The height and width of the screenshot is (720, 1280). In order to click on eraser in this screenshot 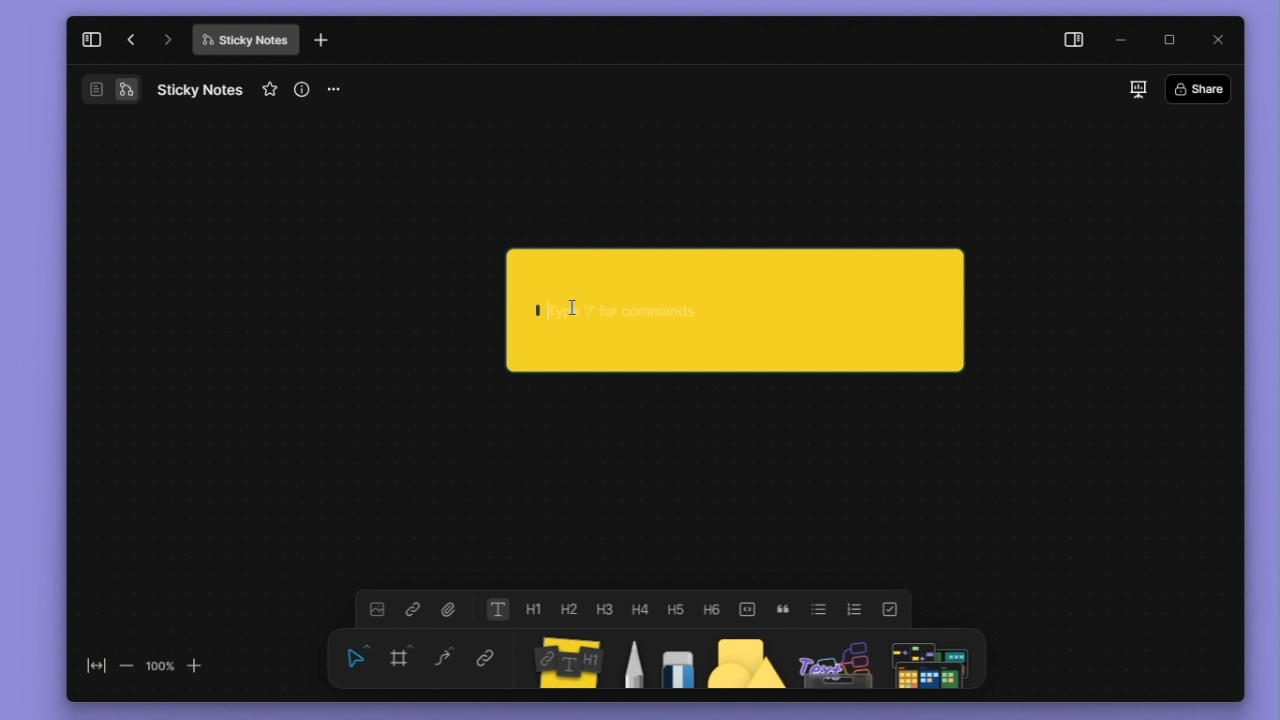, I will do `click(679, 659)`.